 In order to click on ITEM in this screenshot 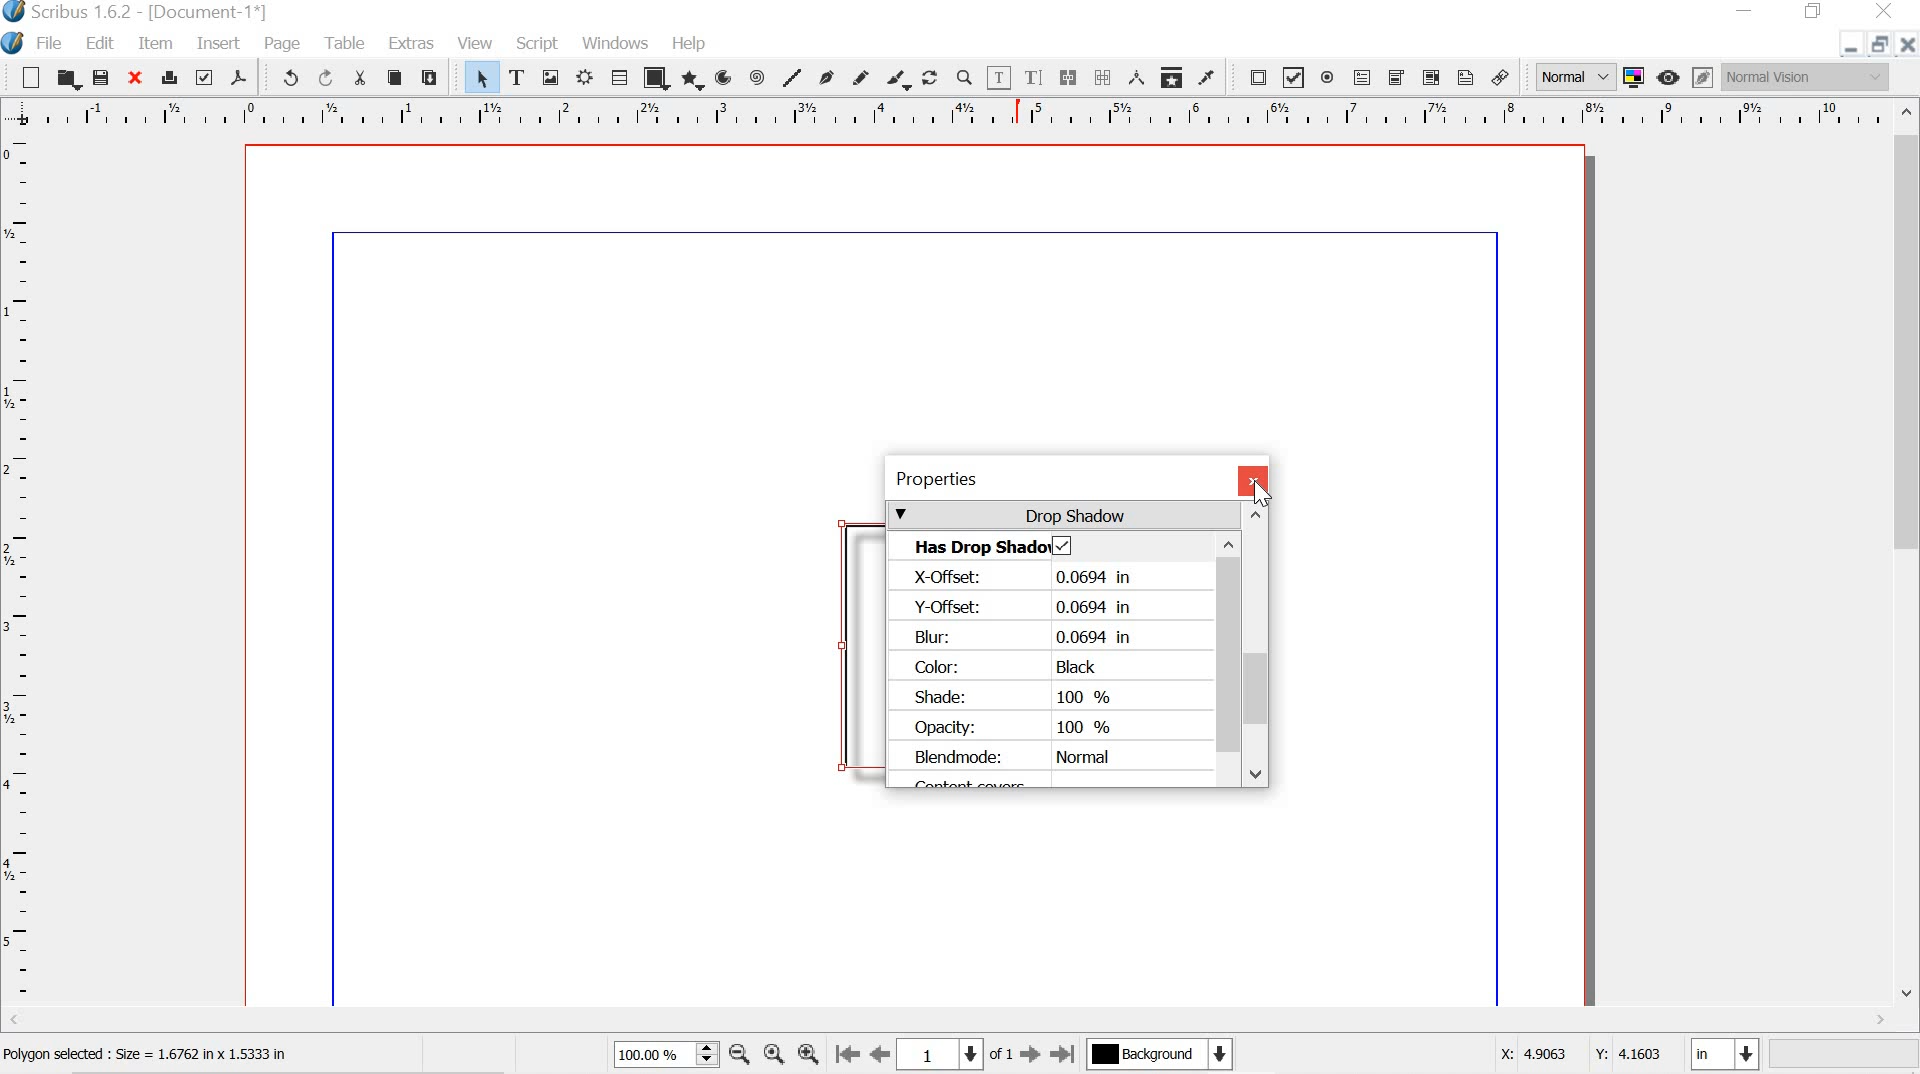, I will do `click(157, 44)`.